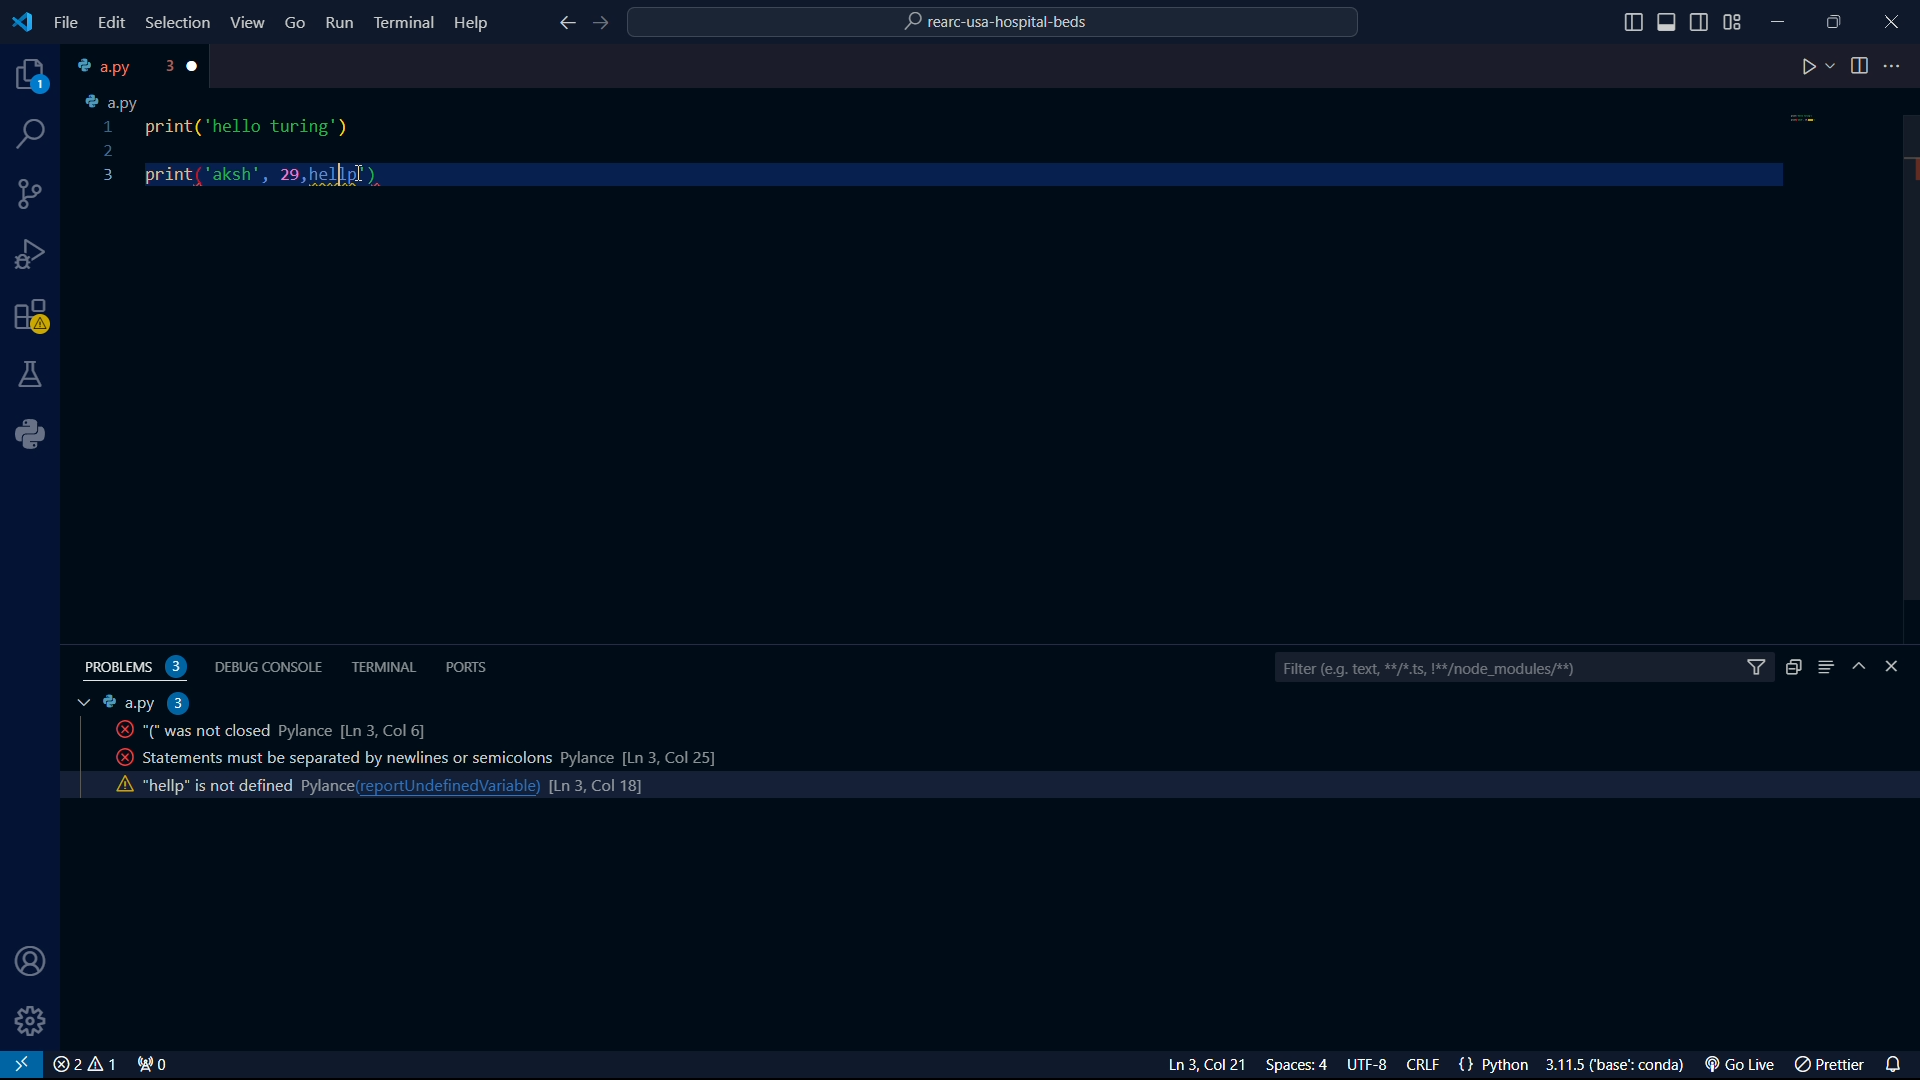 The height and width of the screenshot is (1080, 1920). Describe the element at coordinates (272, 665) in the screenshot. I see `debug console` at that location.